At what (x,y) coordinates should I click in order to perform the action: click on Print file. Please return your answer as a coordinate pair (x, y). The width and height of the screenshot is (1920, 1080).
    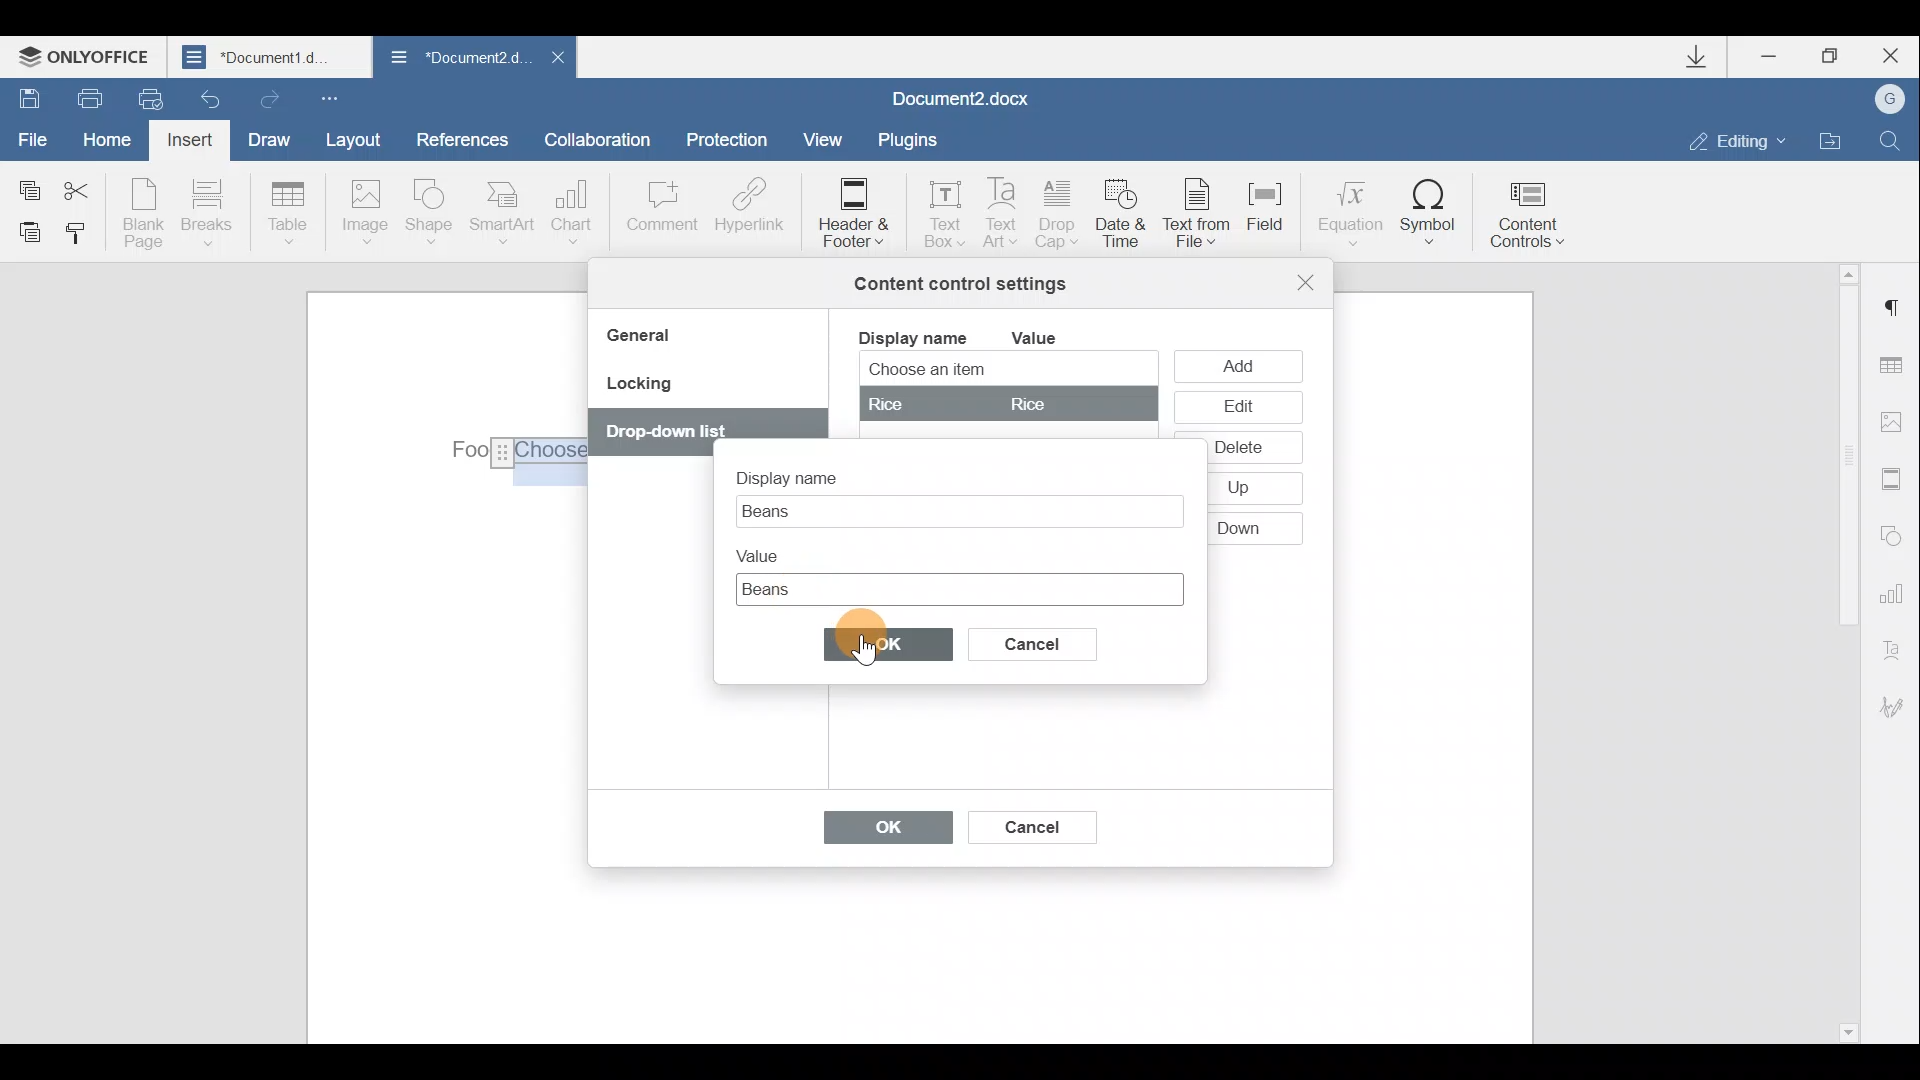
    Looking at the image, I should click on (79, 97).